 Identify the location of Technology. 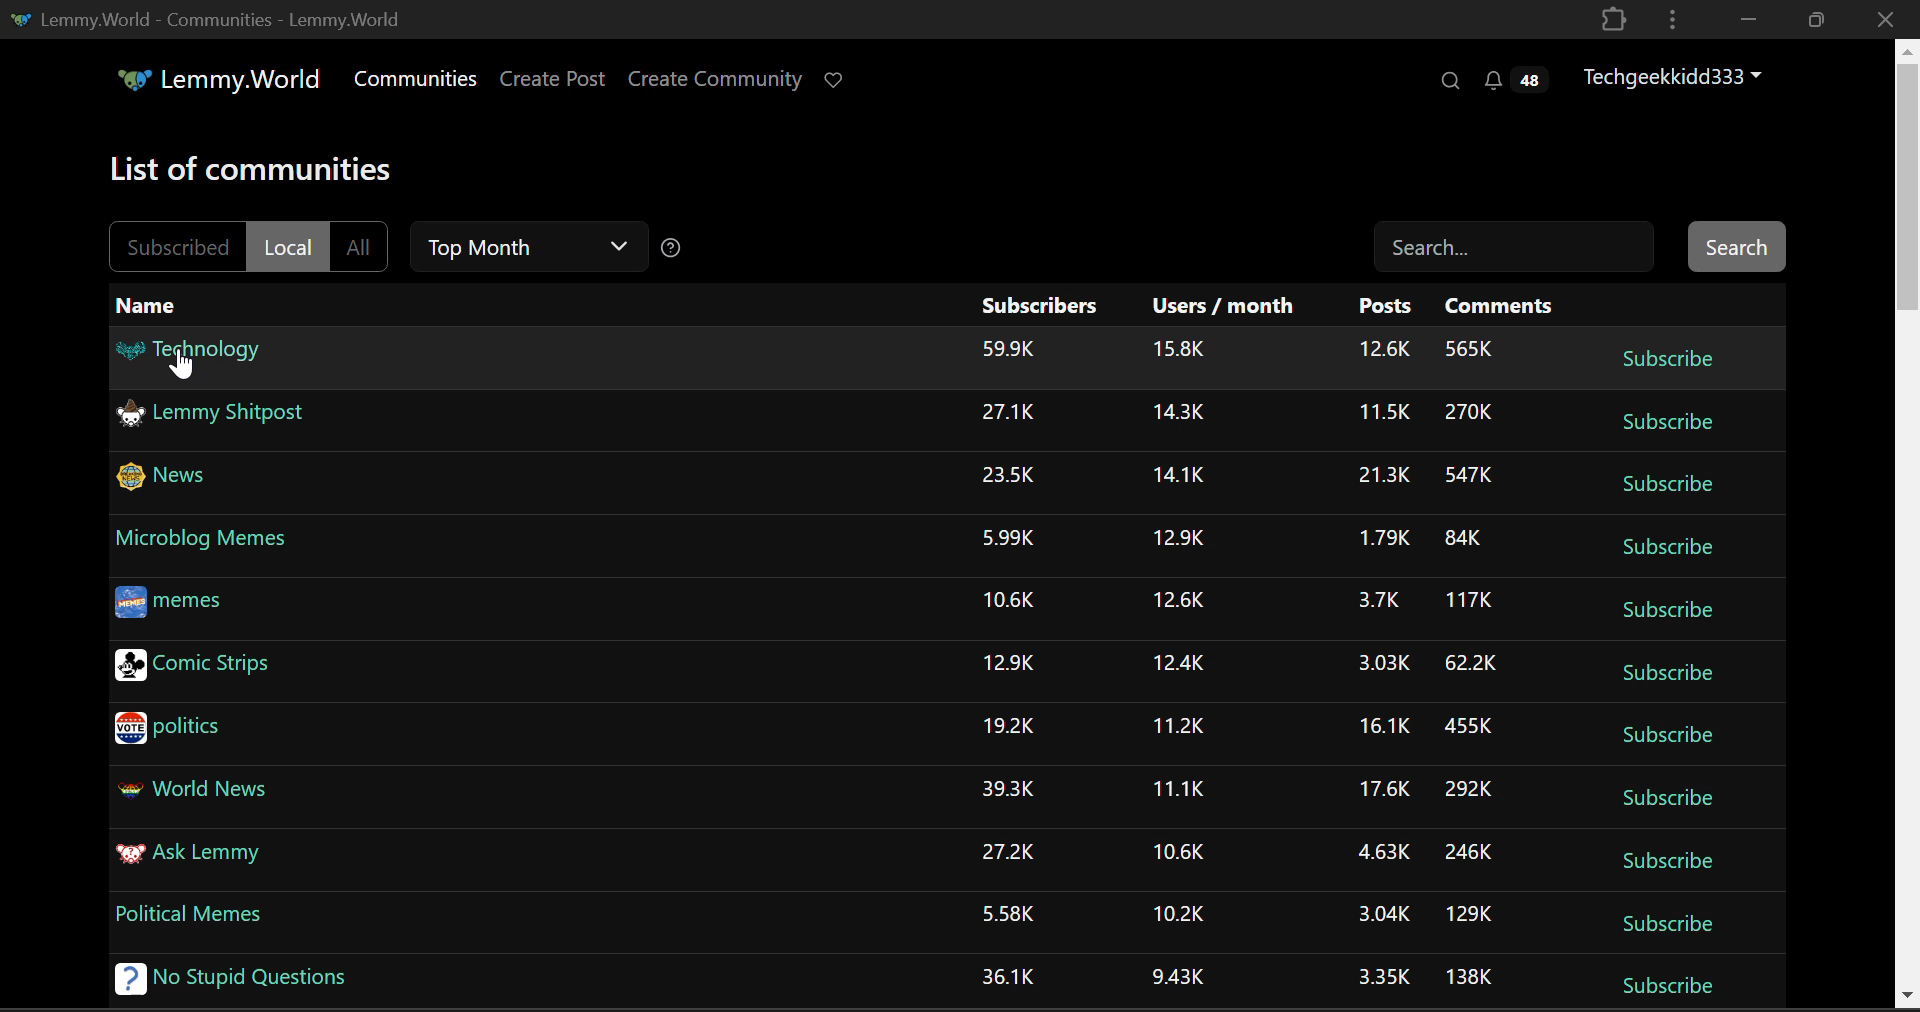
(205, 357).